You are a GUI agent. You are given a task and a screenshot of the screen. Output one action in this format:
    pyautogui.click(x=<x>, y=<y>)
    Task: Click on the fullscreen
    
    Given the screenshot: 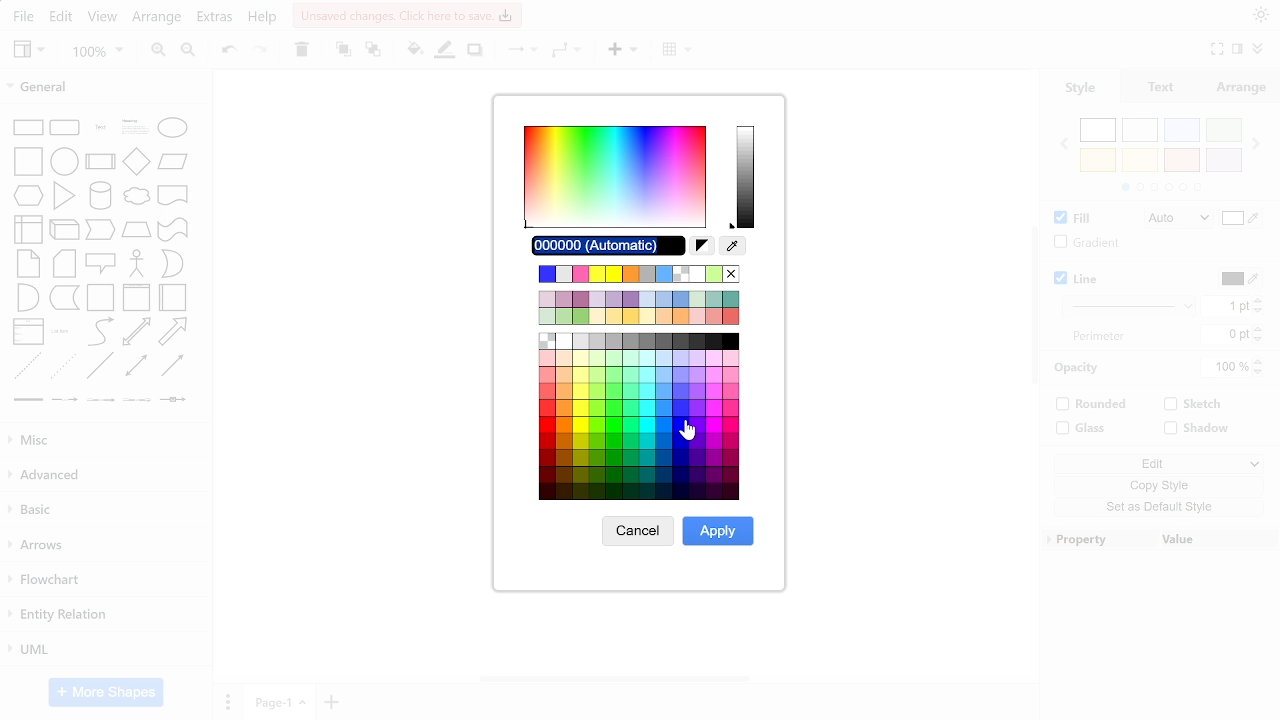 What is the action you would take?
    pyautogui.click(x=1216, y=50)
    